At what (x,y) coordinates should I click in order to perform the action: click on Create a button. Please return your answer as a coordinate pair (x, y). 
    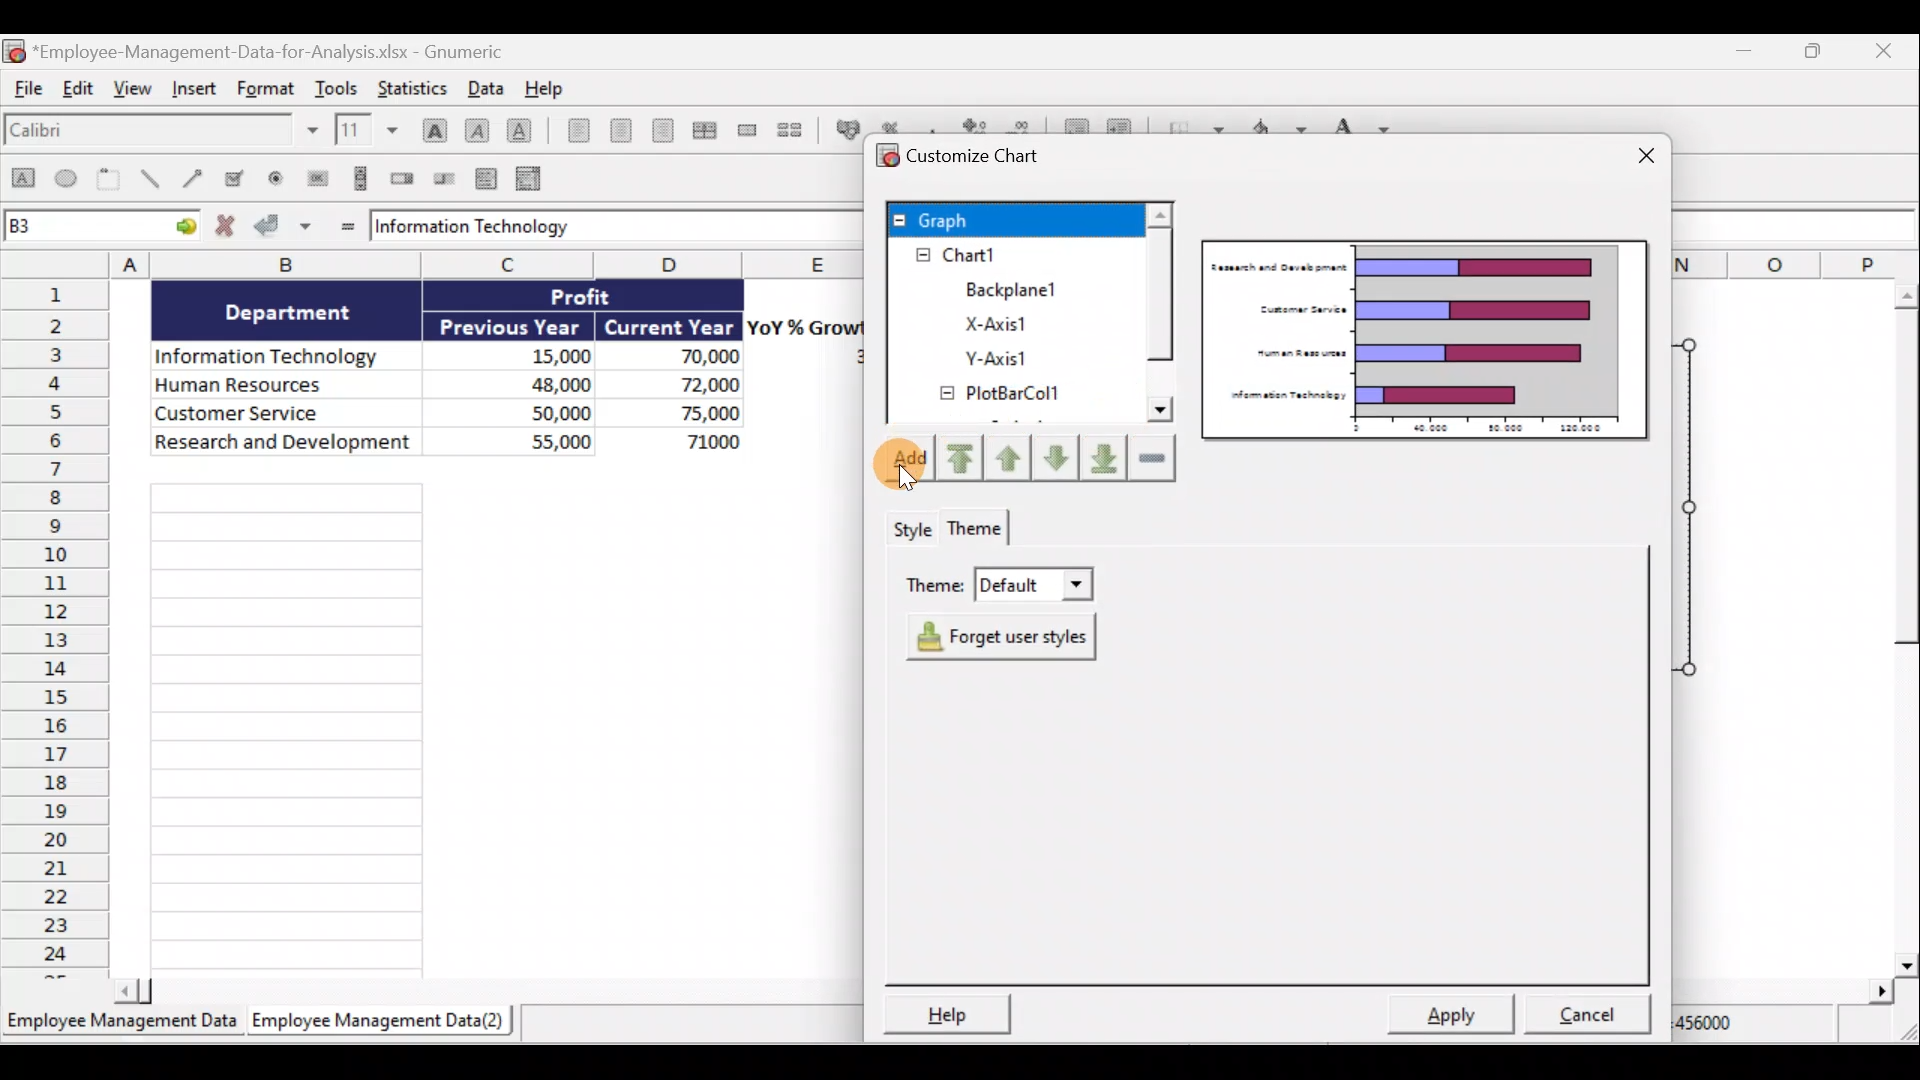
    Looking at the image, I should click on (314, 179).